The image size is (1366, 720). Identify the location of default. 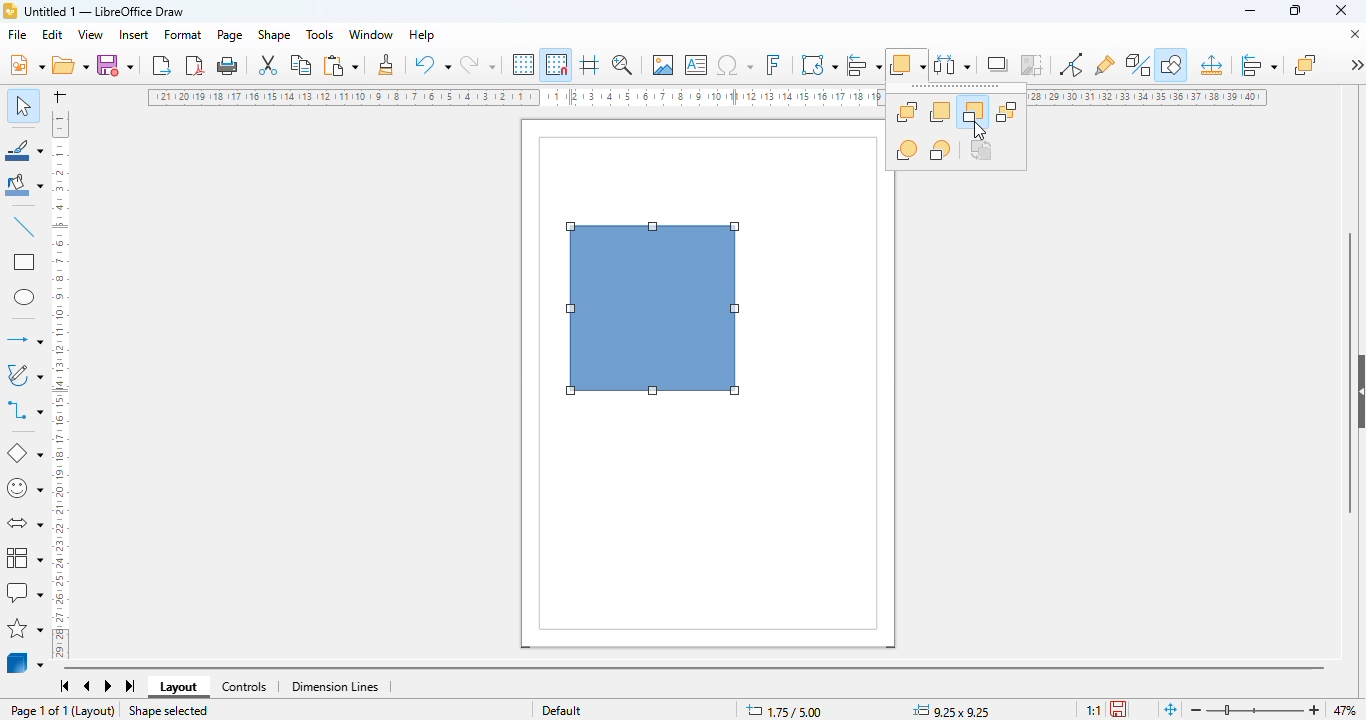
(562, 709).